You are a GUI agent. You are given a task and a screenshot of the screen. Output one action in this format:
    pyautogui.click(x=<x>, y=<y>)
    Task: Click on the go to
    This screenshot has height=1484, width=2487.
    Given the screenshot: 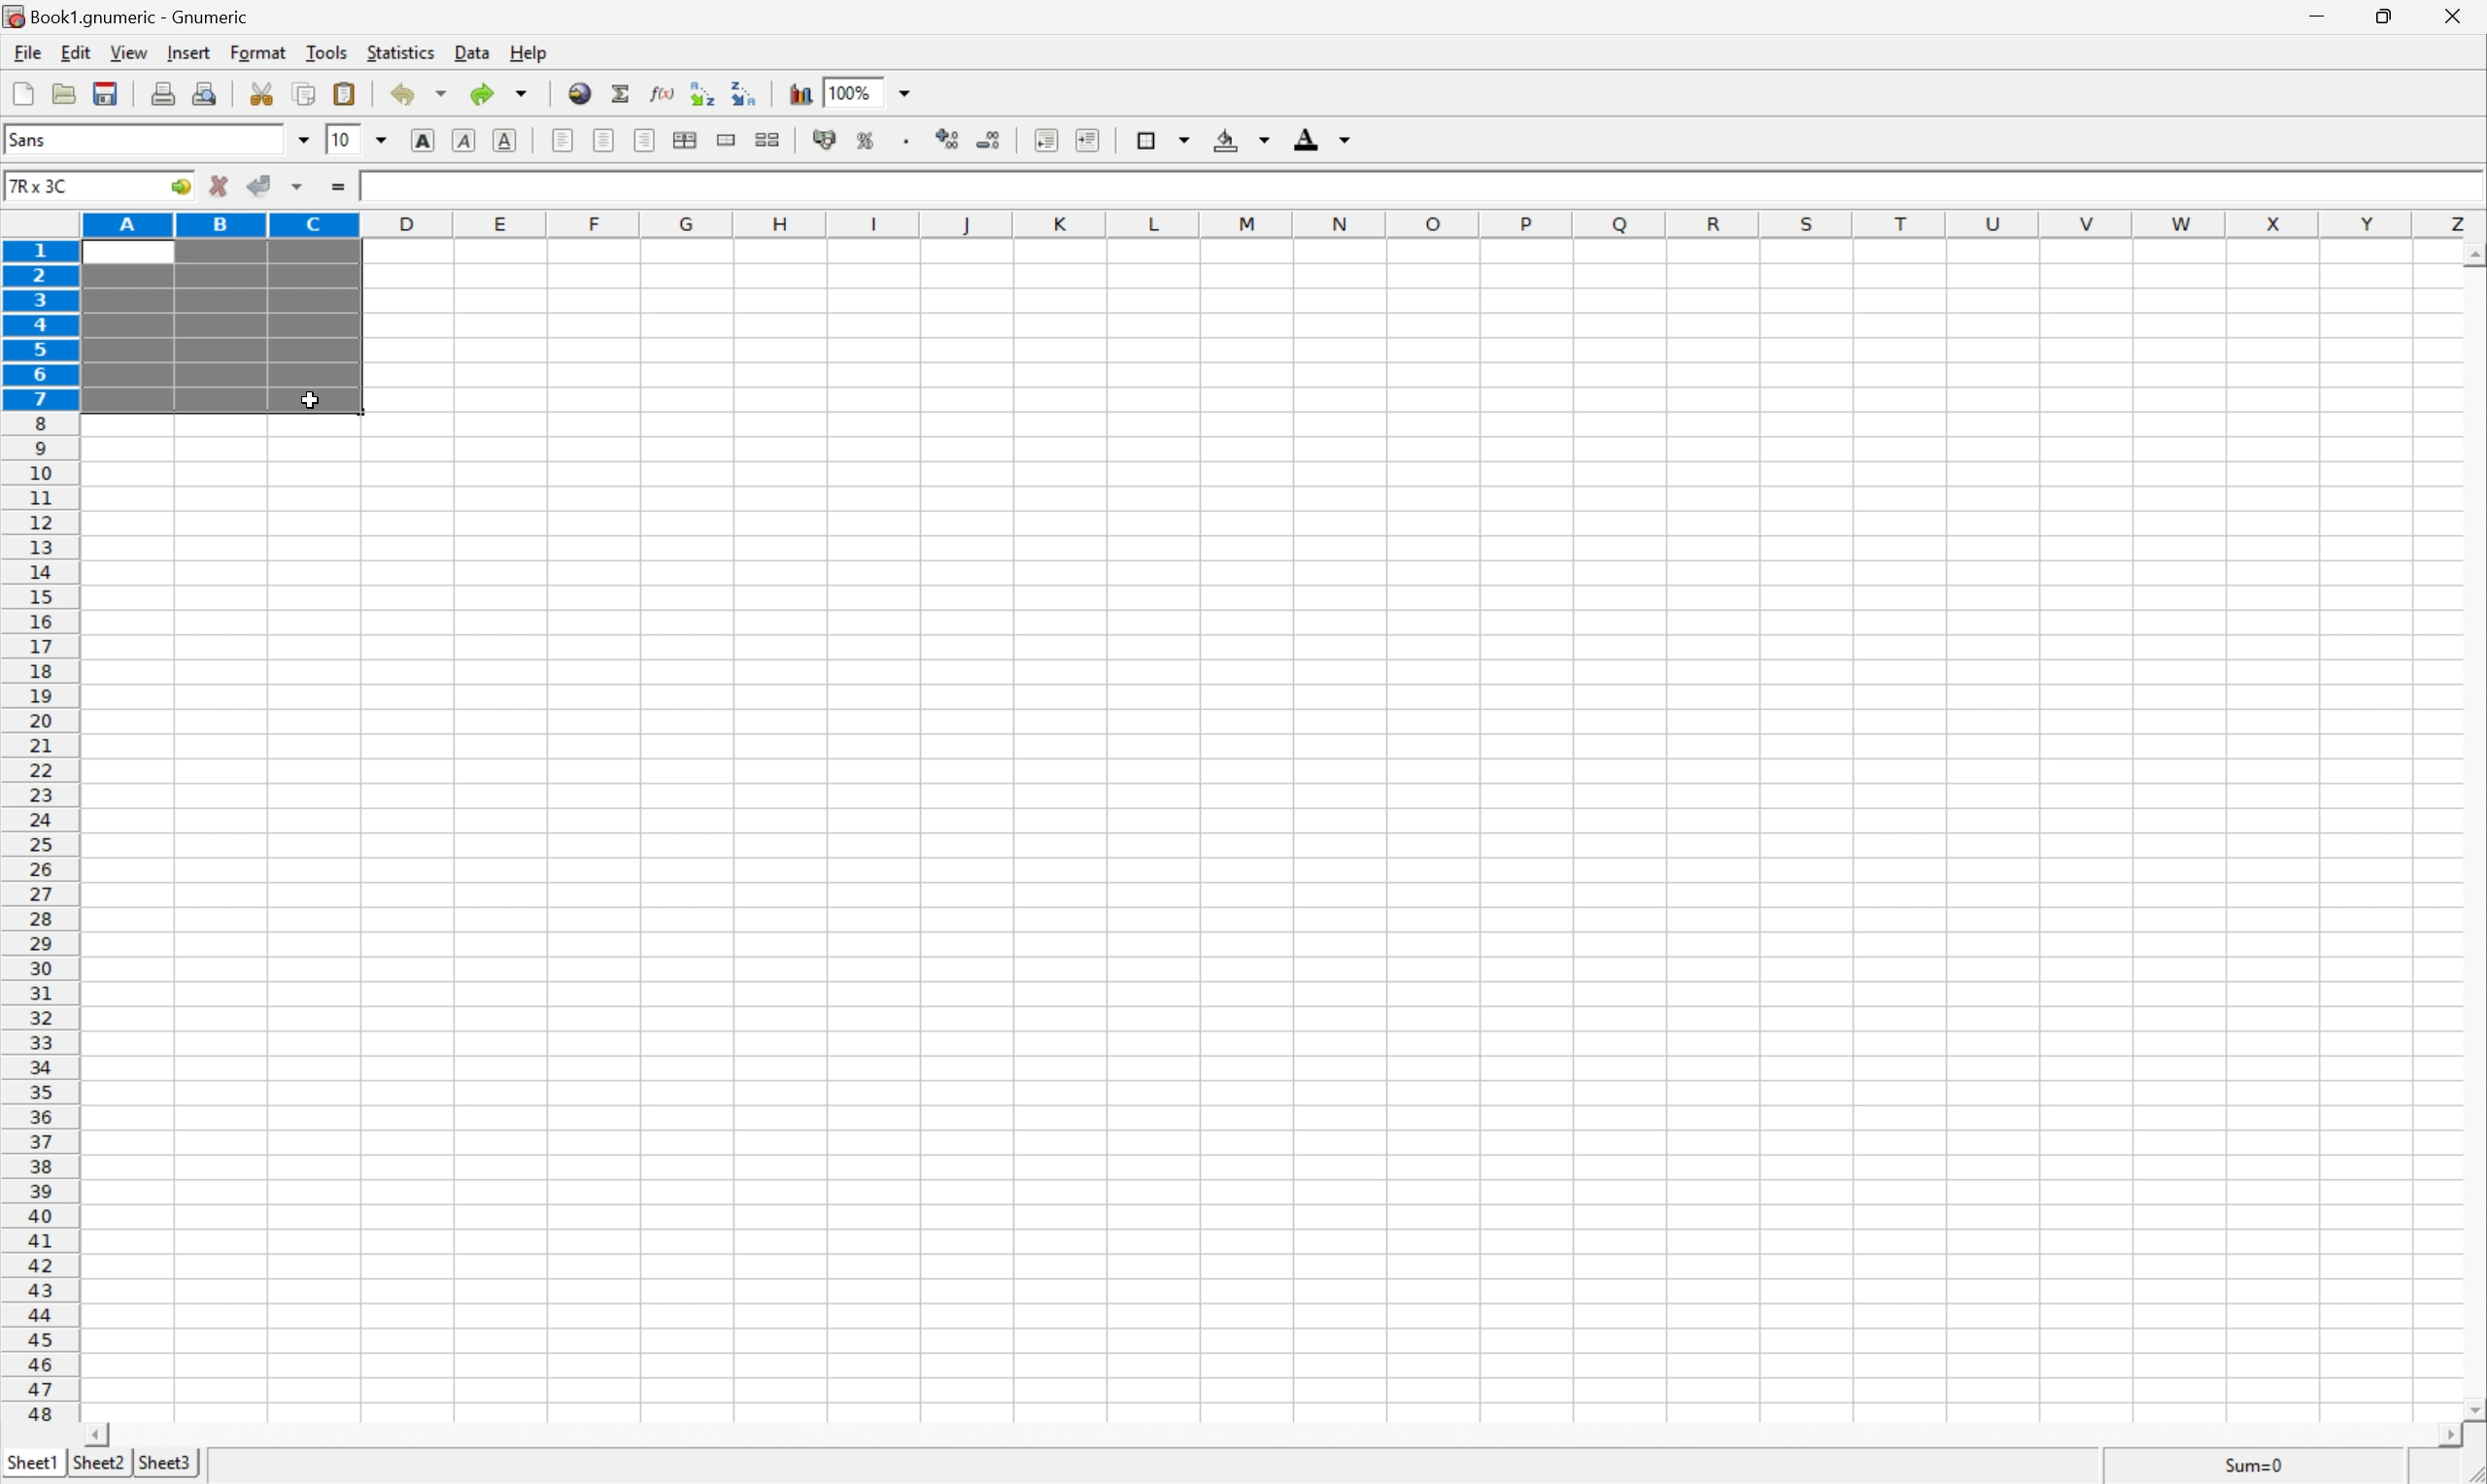 What is the action you would take?
    pyautogui.click(x=184, y=189)
    